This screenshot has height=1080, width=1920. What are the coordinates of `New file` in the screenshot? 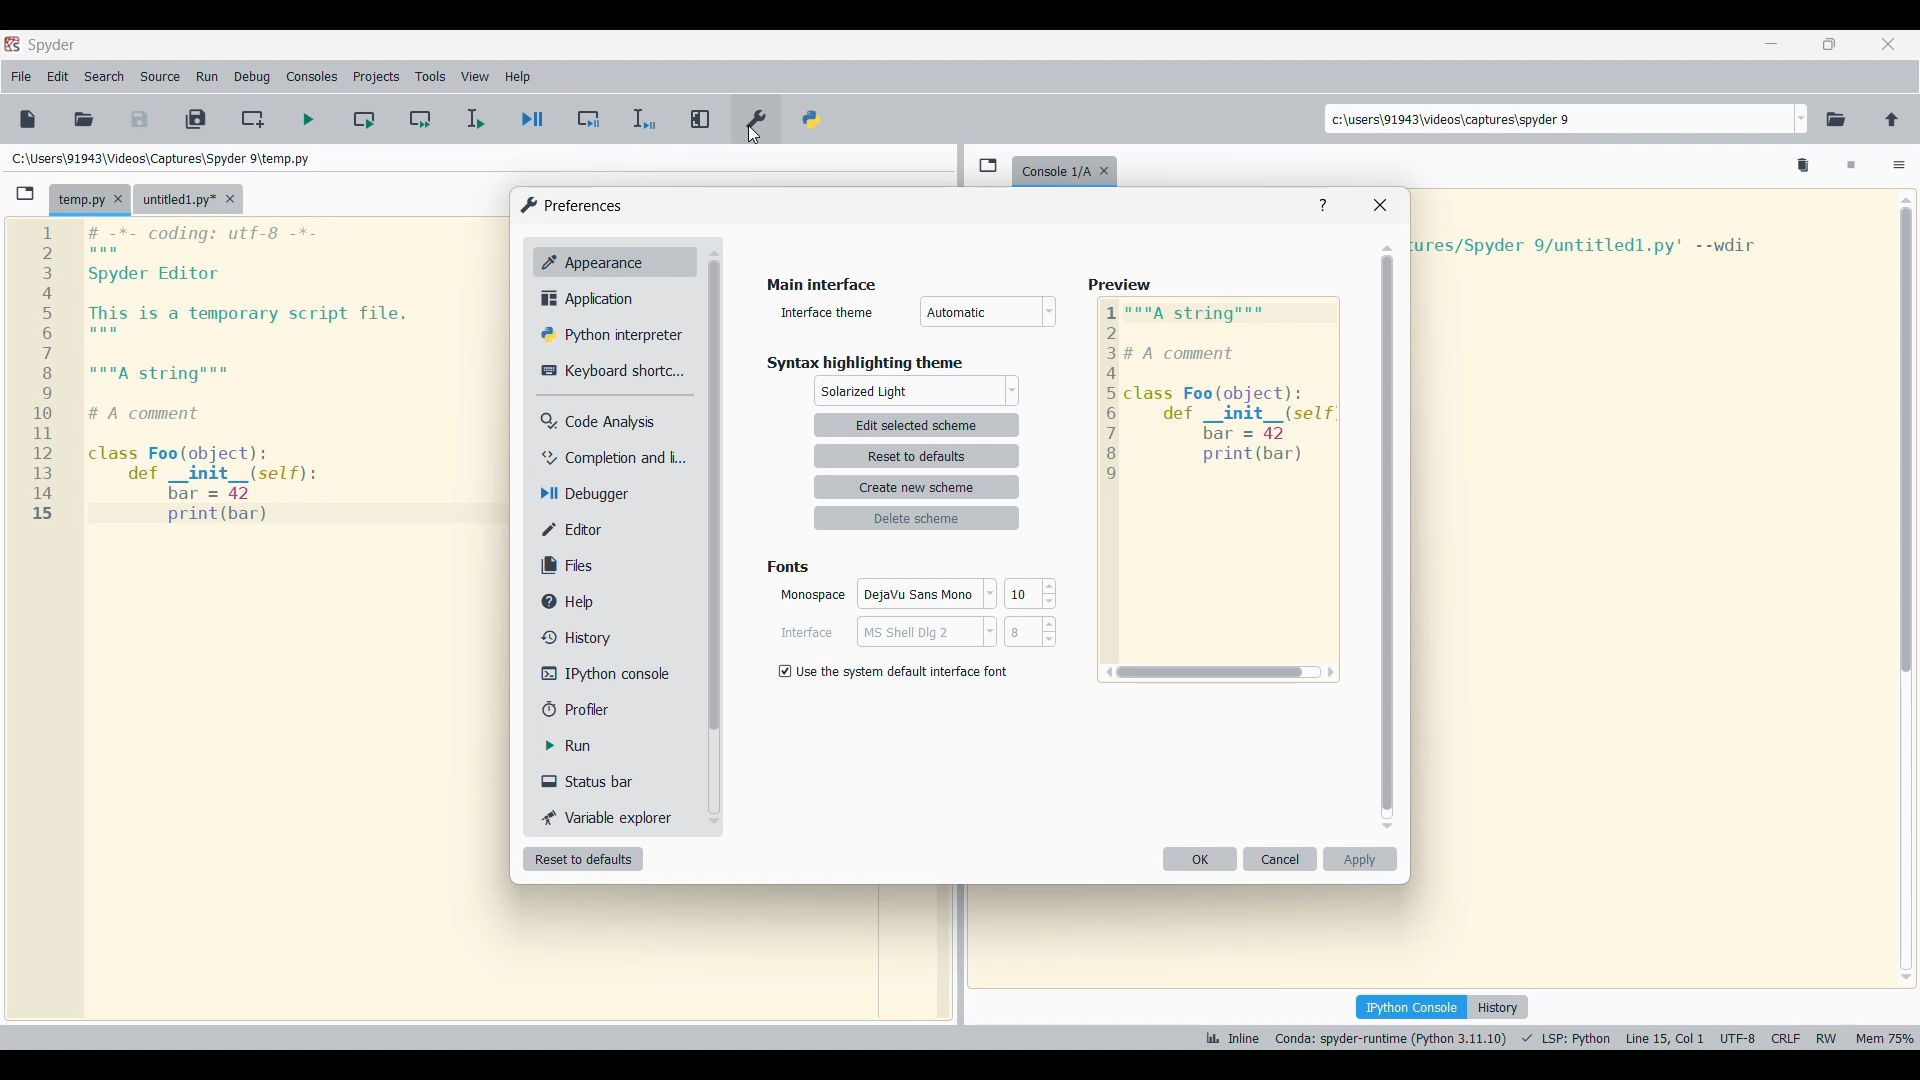 It's located at (27, 120).